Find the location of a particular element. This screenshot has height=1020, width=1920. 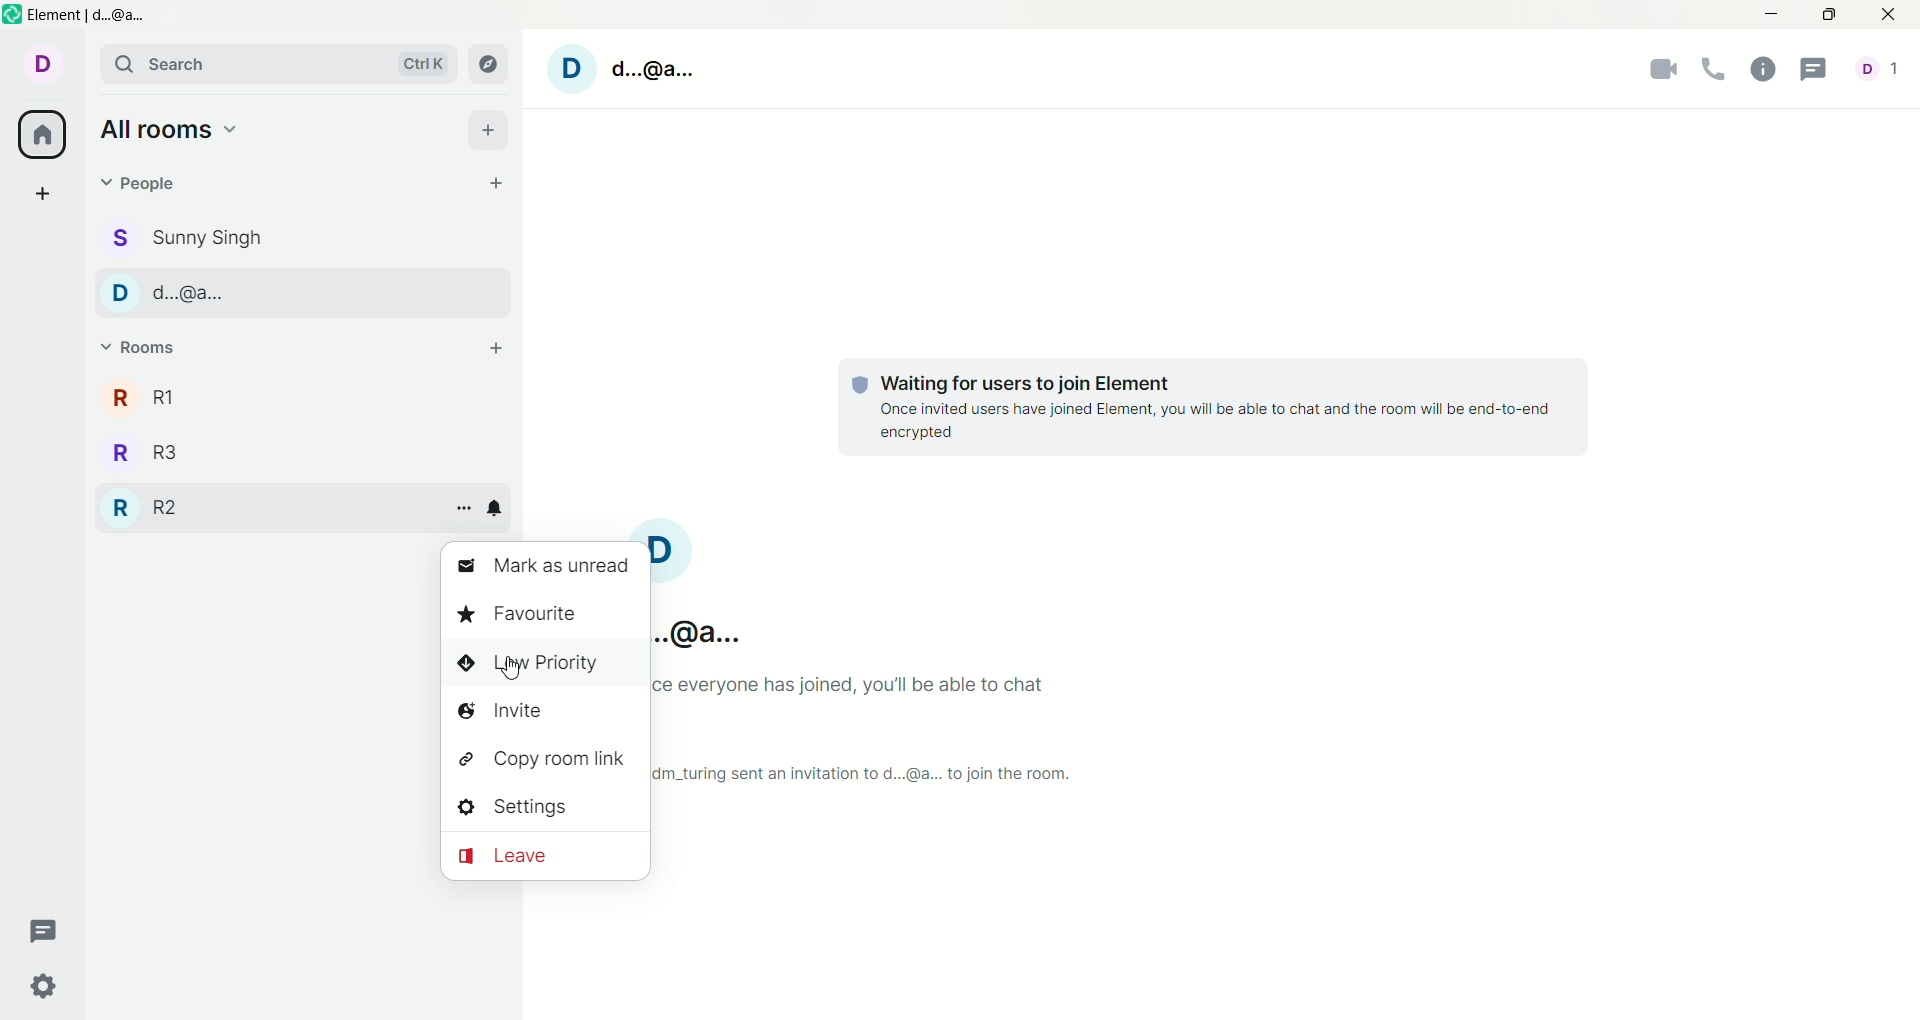

notification is located at coordinates (496, 509).